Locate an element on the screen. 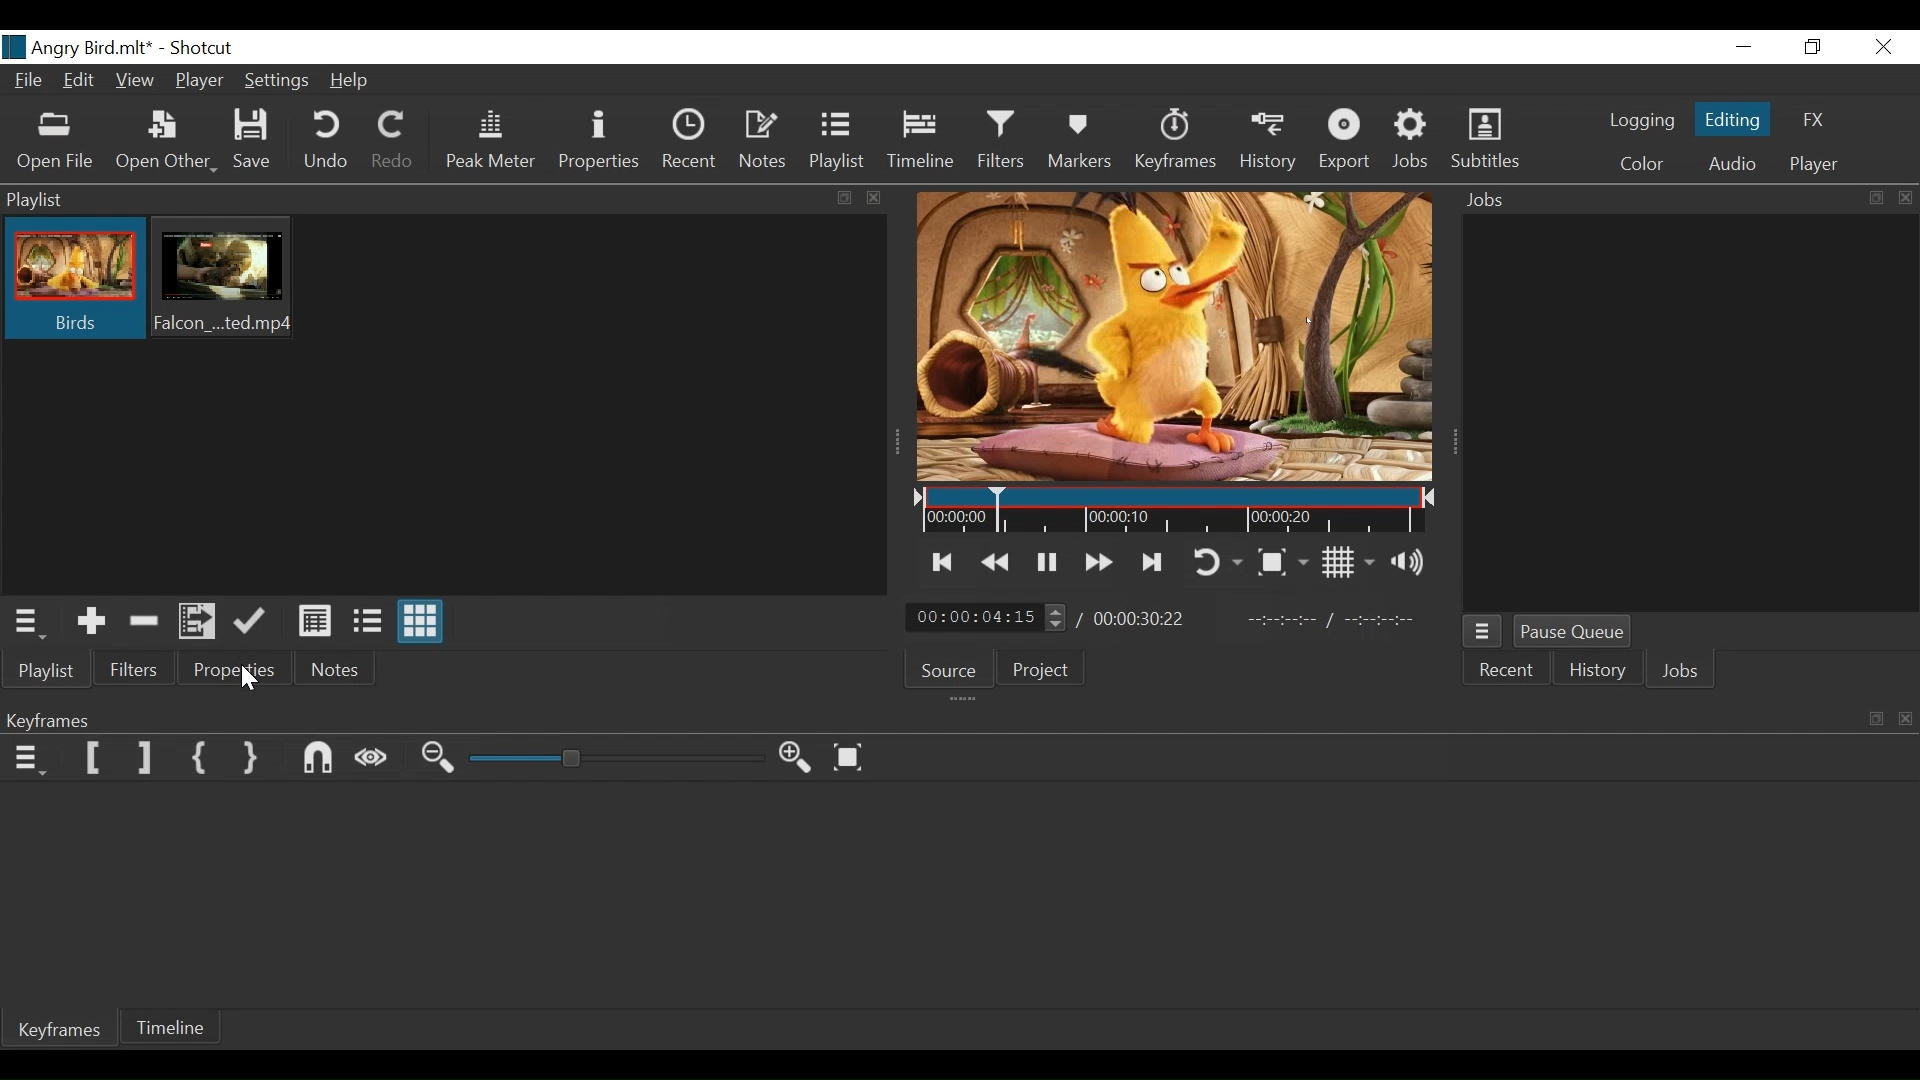 The height and width of the screenshot is (1080, 1920). Timeline is located at coordinates (173, 1030).